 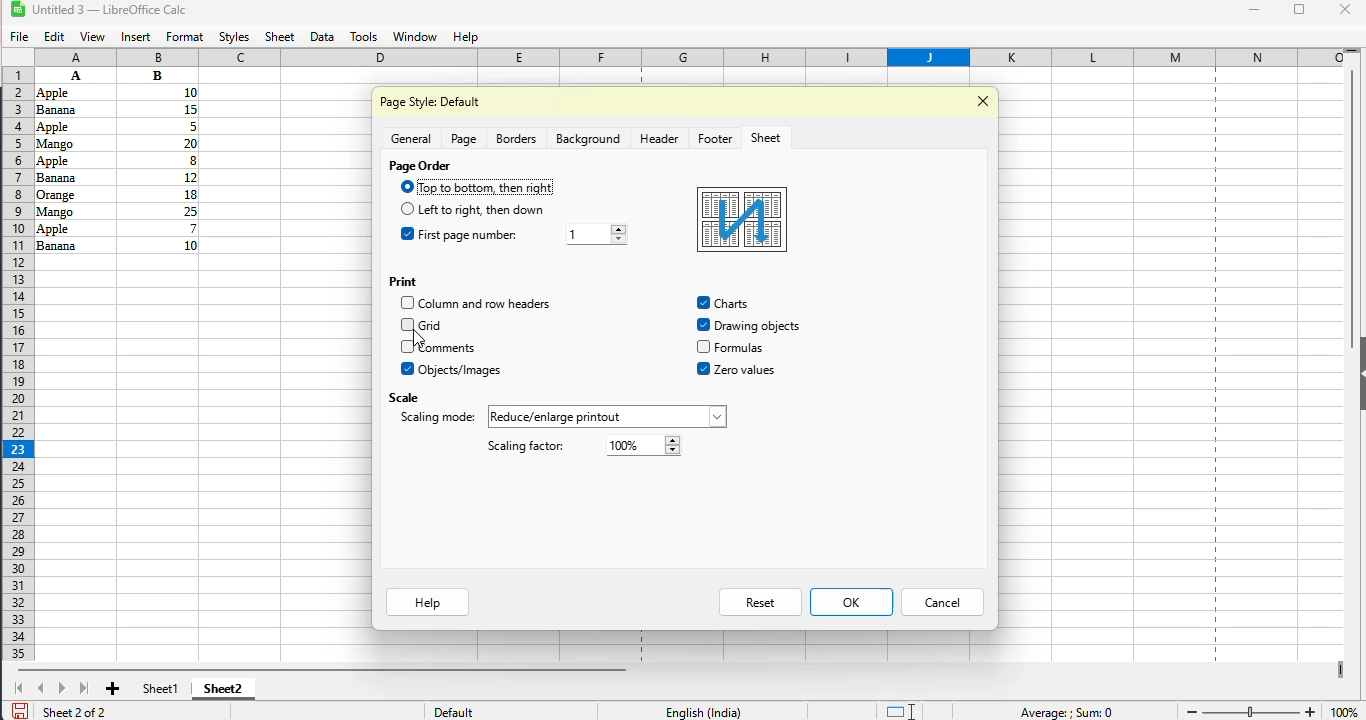 What do you see at coordinates (453, 712) in the screenshot?
I see `default` at bounding box center [453, 712].